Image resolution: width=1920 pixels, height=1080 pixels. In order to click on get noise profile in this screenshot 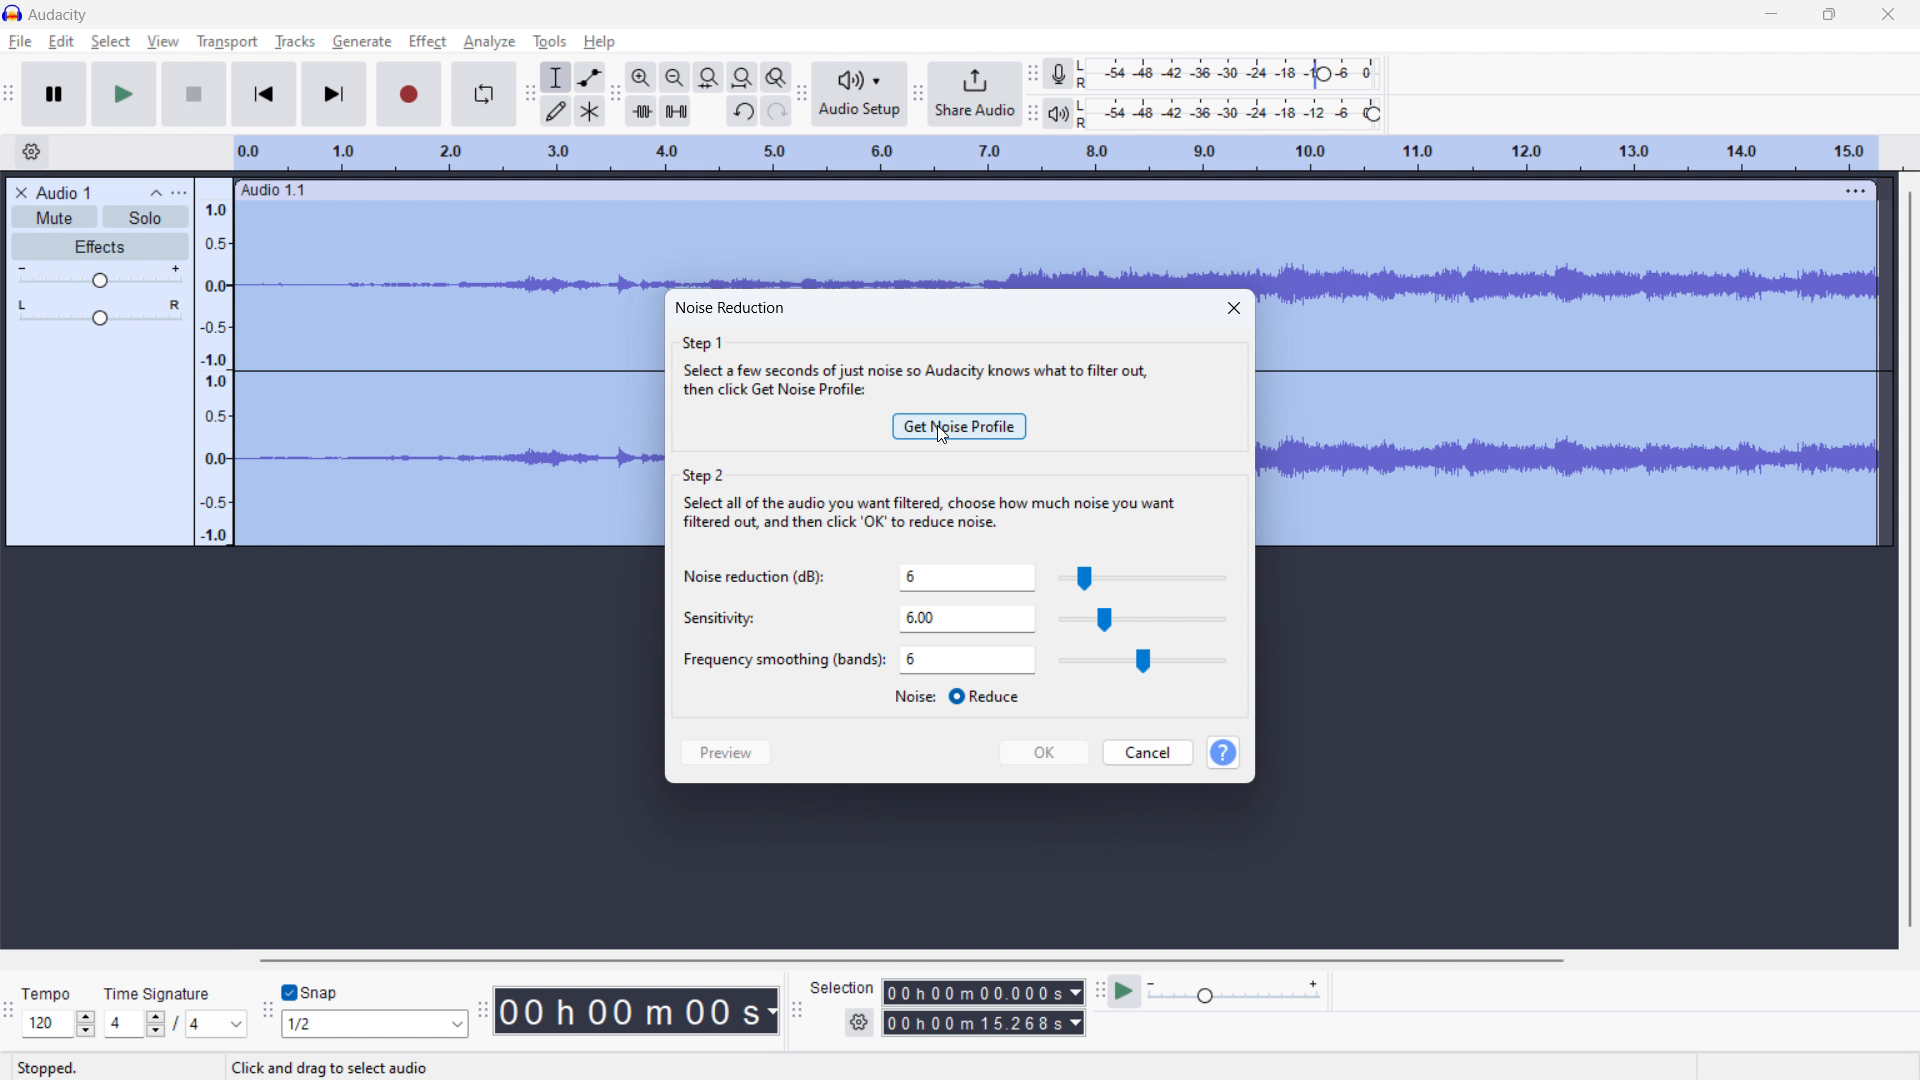, I will do `click(959, 426)`.